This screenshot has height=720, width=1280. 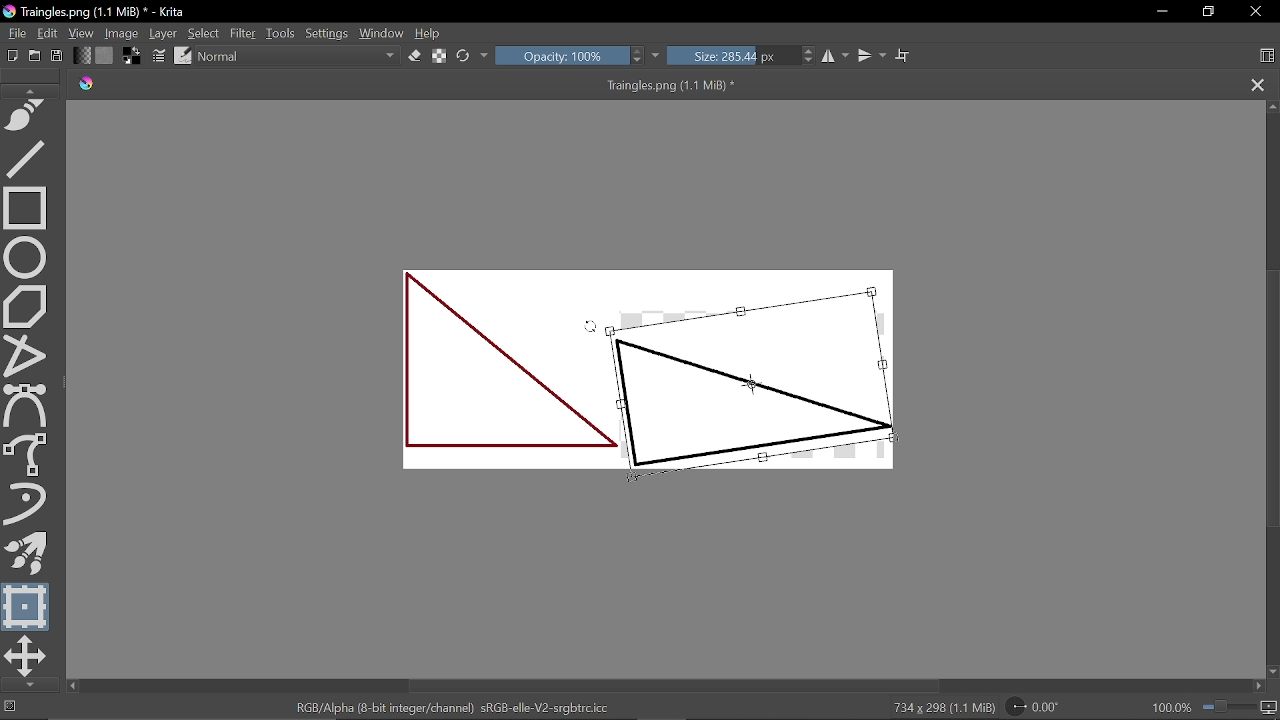 What do you see at coordinates (98, 13) in the screenshot?
I see `Traingles.png (1.1 MiB) * - Krita` at bounding box center [98, 13].